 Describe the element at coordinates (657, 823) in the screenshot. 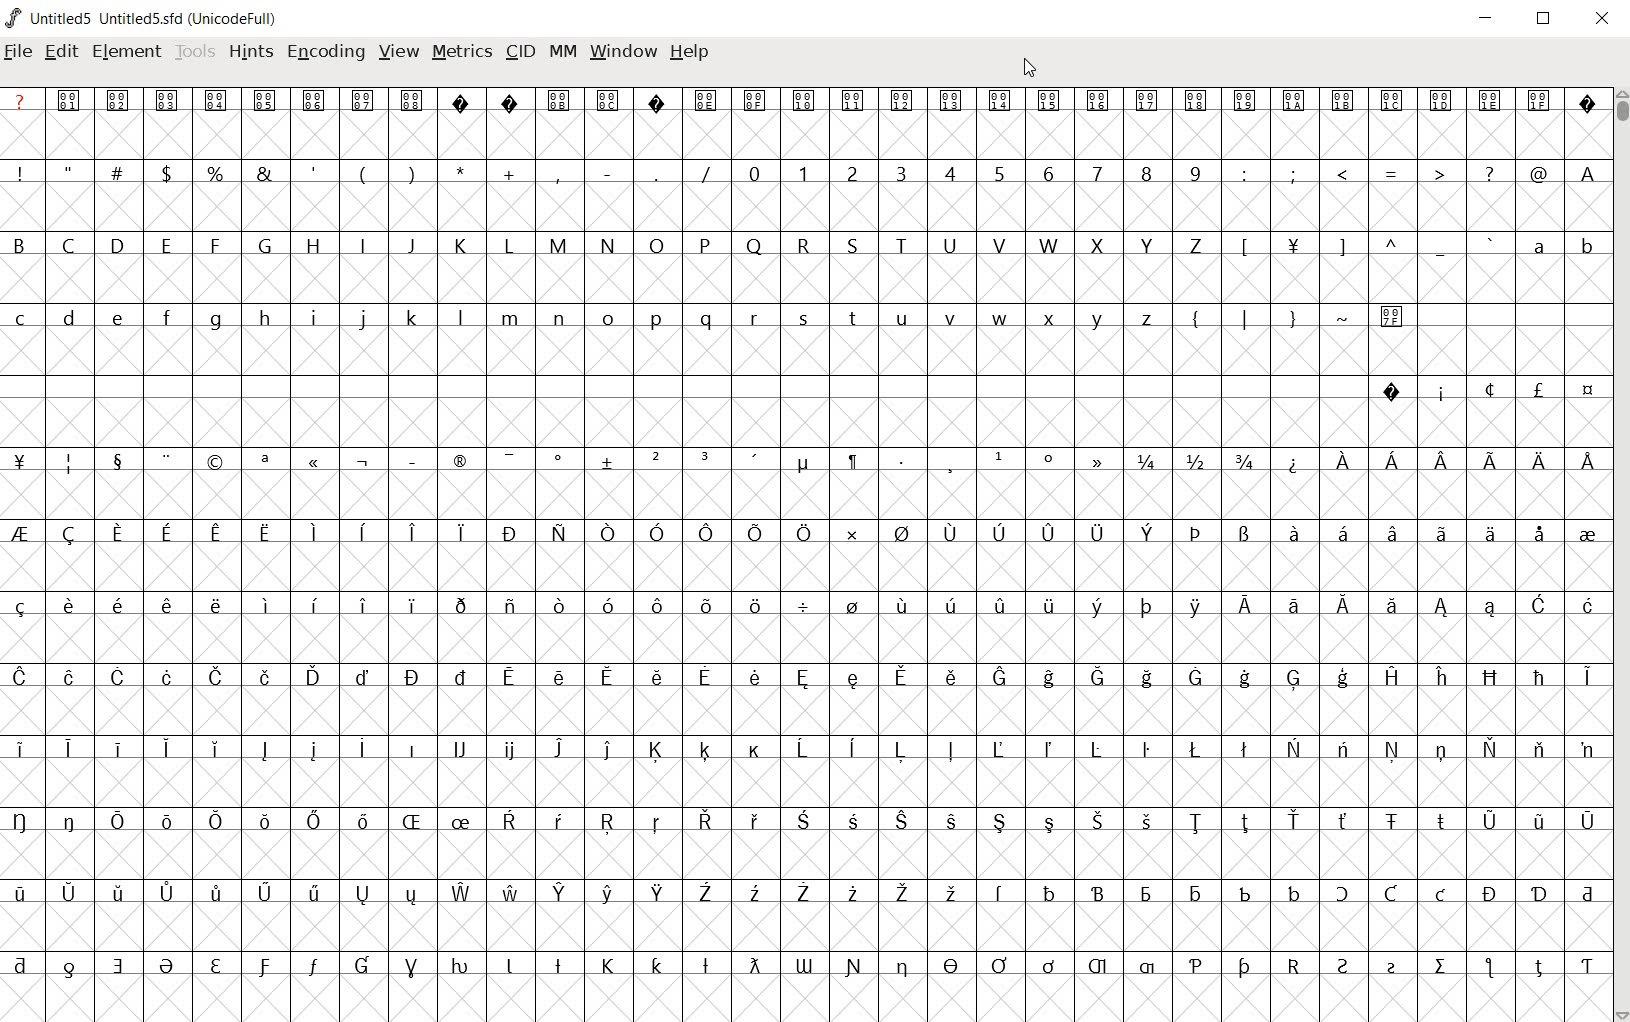

I see `Symbol` at that location.